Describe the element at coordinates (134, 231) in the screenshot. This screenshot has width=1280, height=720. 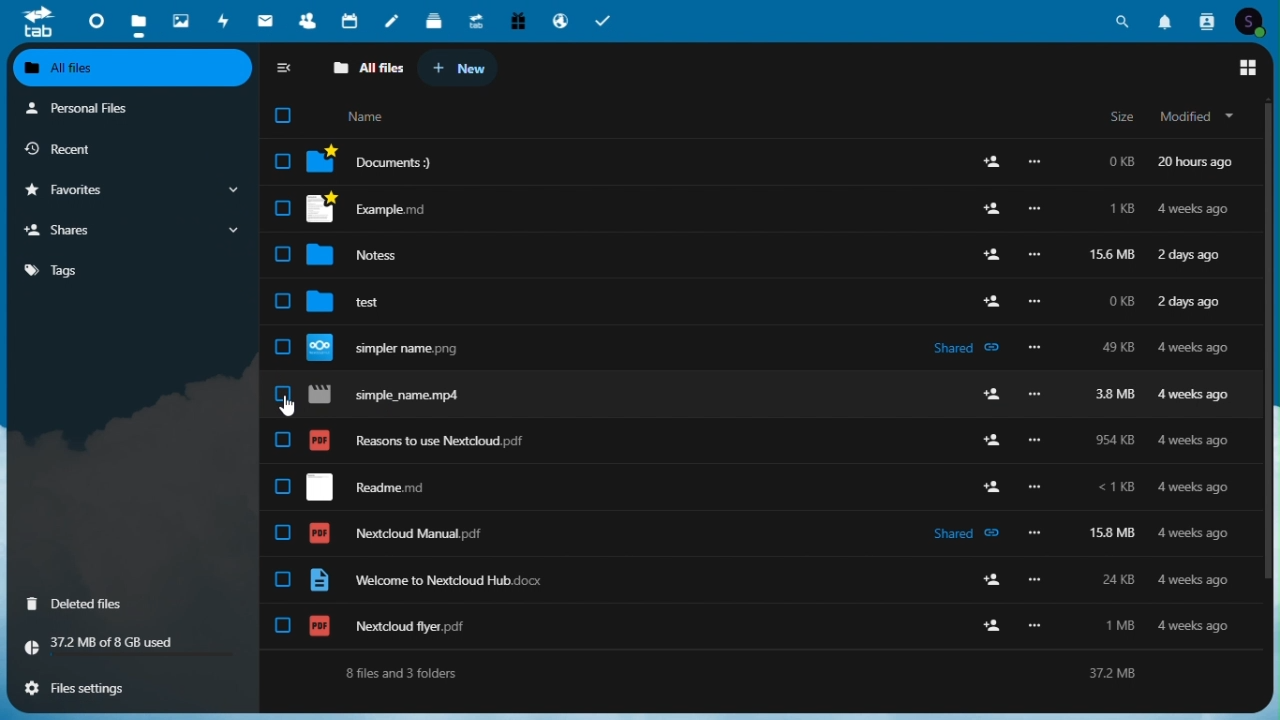
I see `Share` at that location.